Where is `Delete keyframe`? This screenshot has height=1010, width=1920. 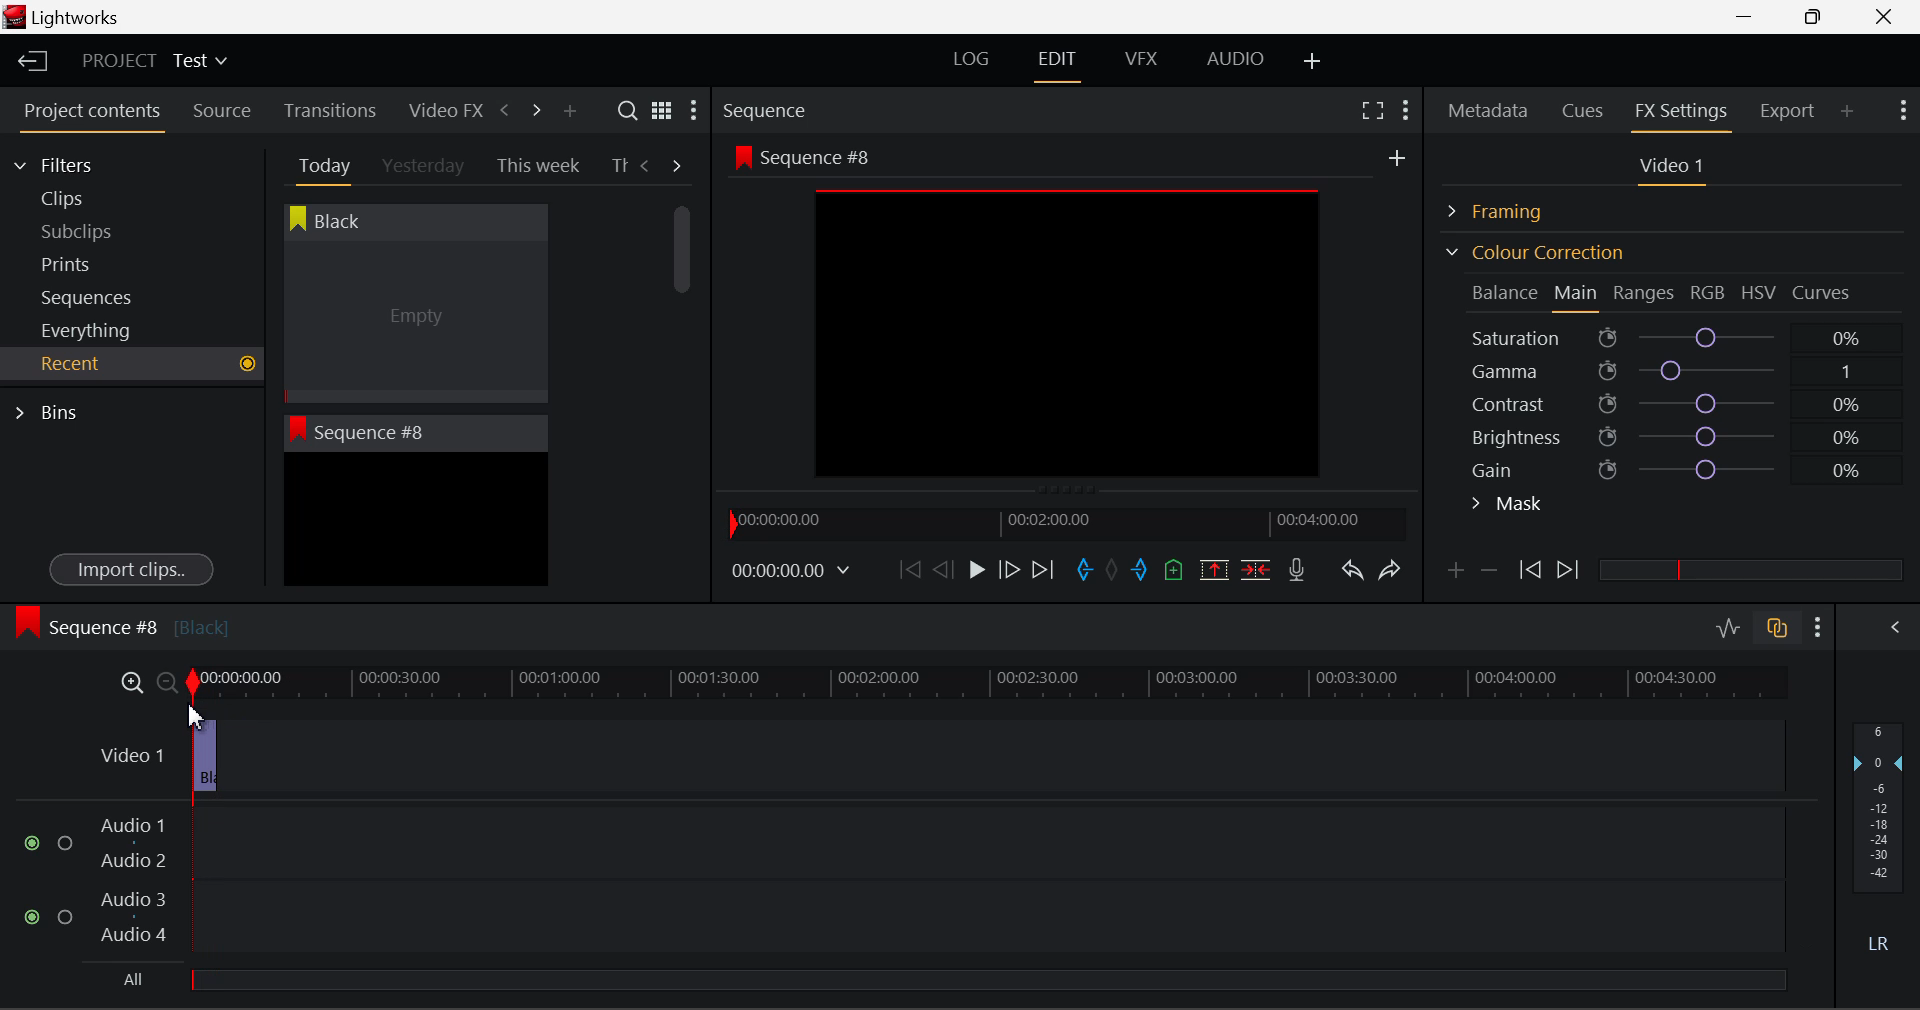 Delete keyframe is located at coordinates (1489, 574).